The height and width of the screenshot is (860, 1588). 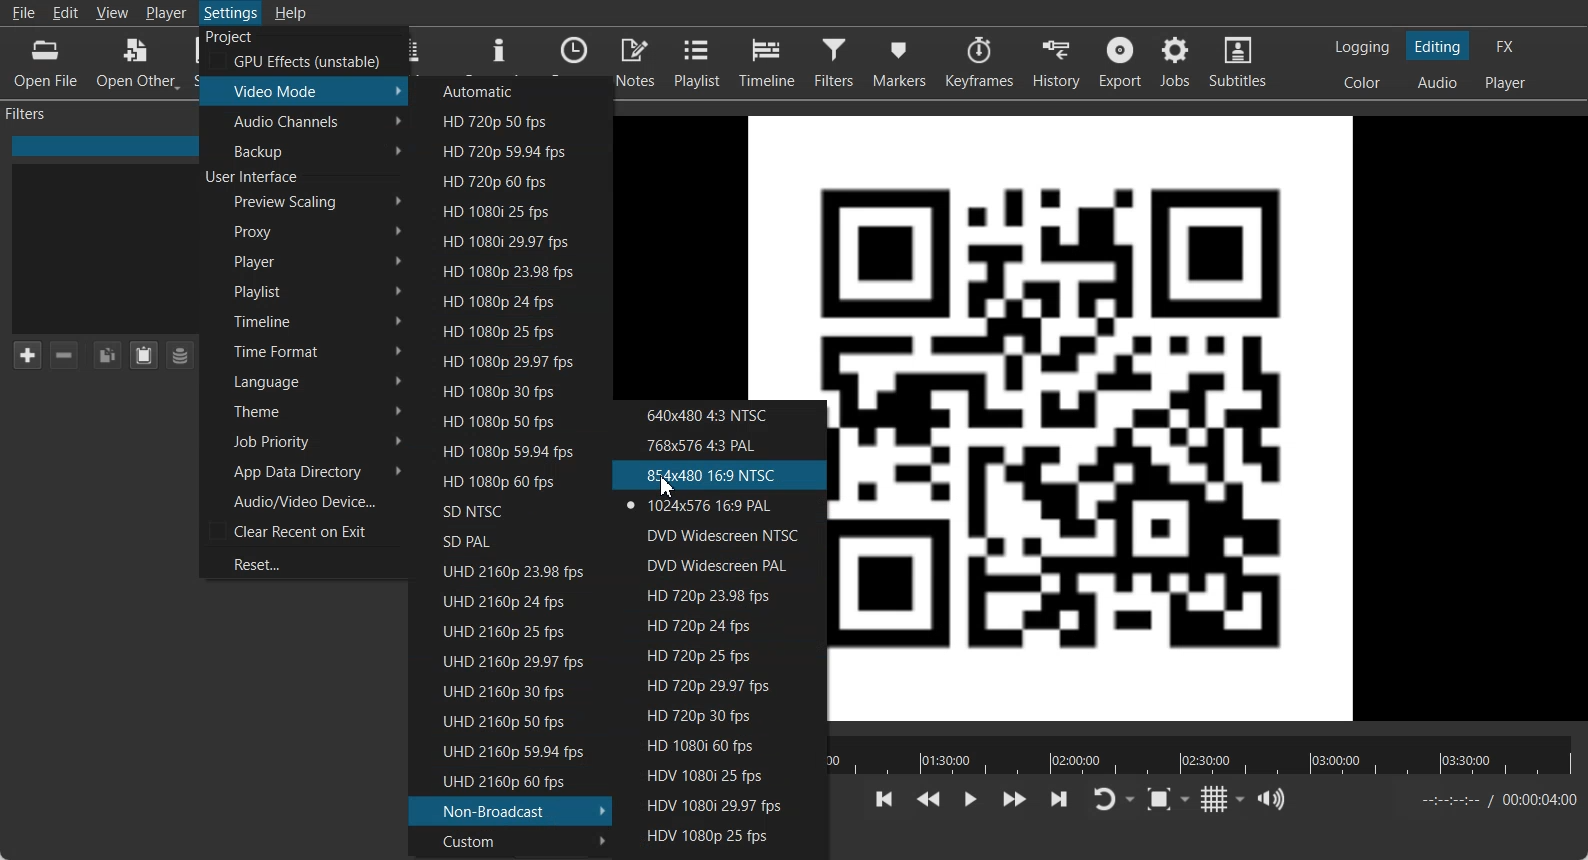 I want to click on Timeline, so click(x=304, y=319).